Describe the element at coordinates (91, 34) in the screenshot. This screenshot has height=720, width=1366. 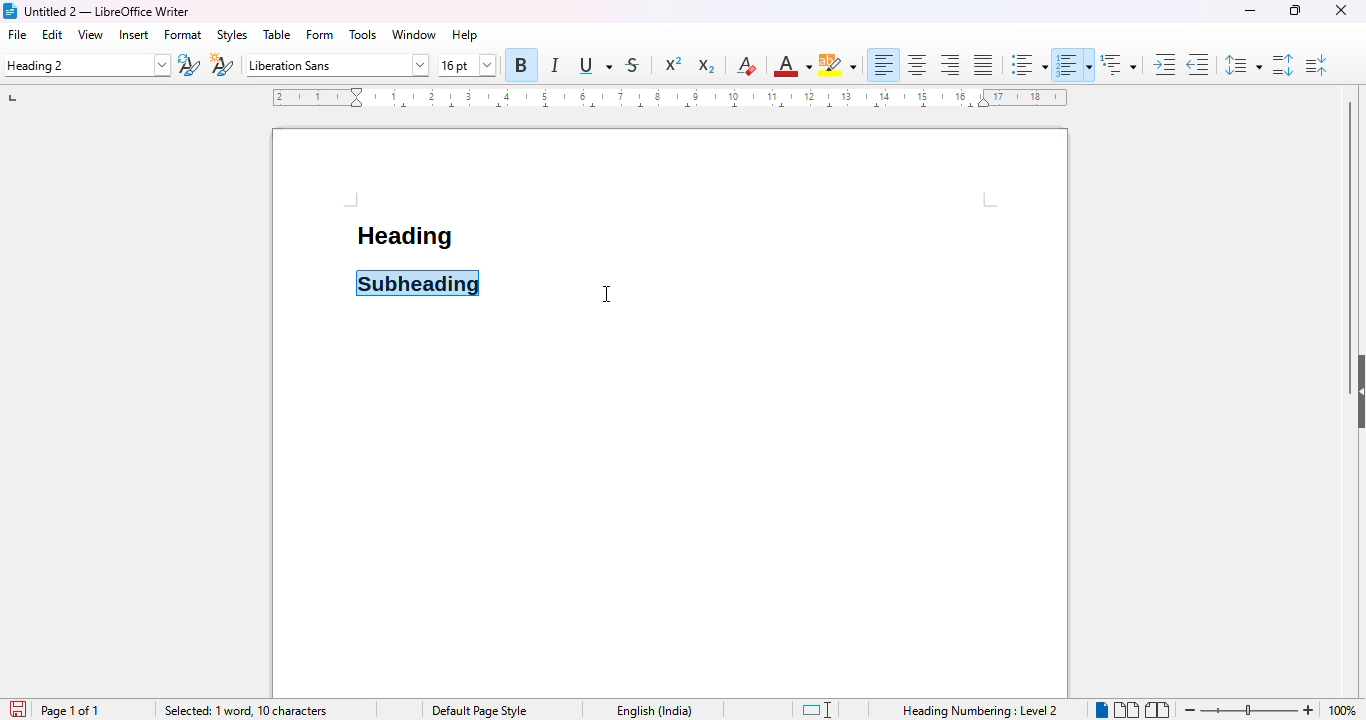
I see `view` at that location.